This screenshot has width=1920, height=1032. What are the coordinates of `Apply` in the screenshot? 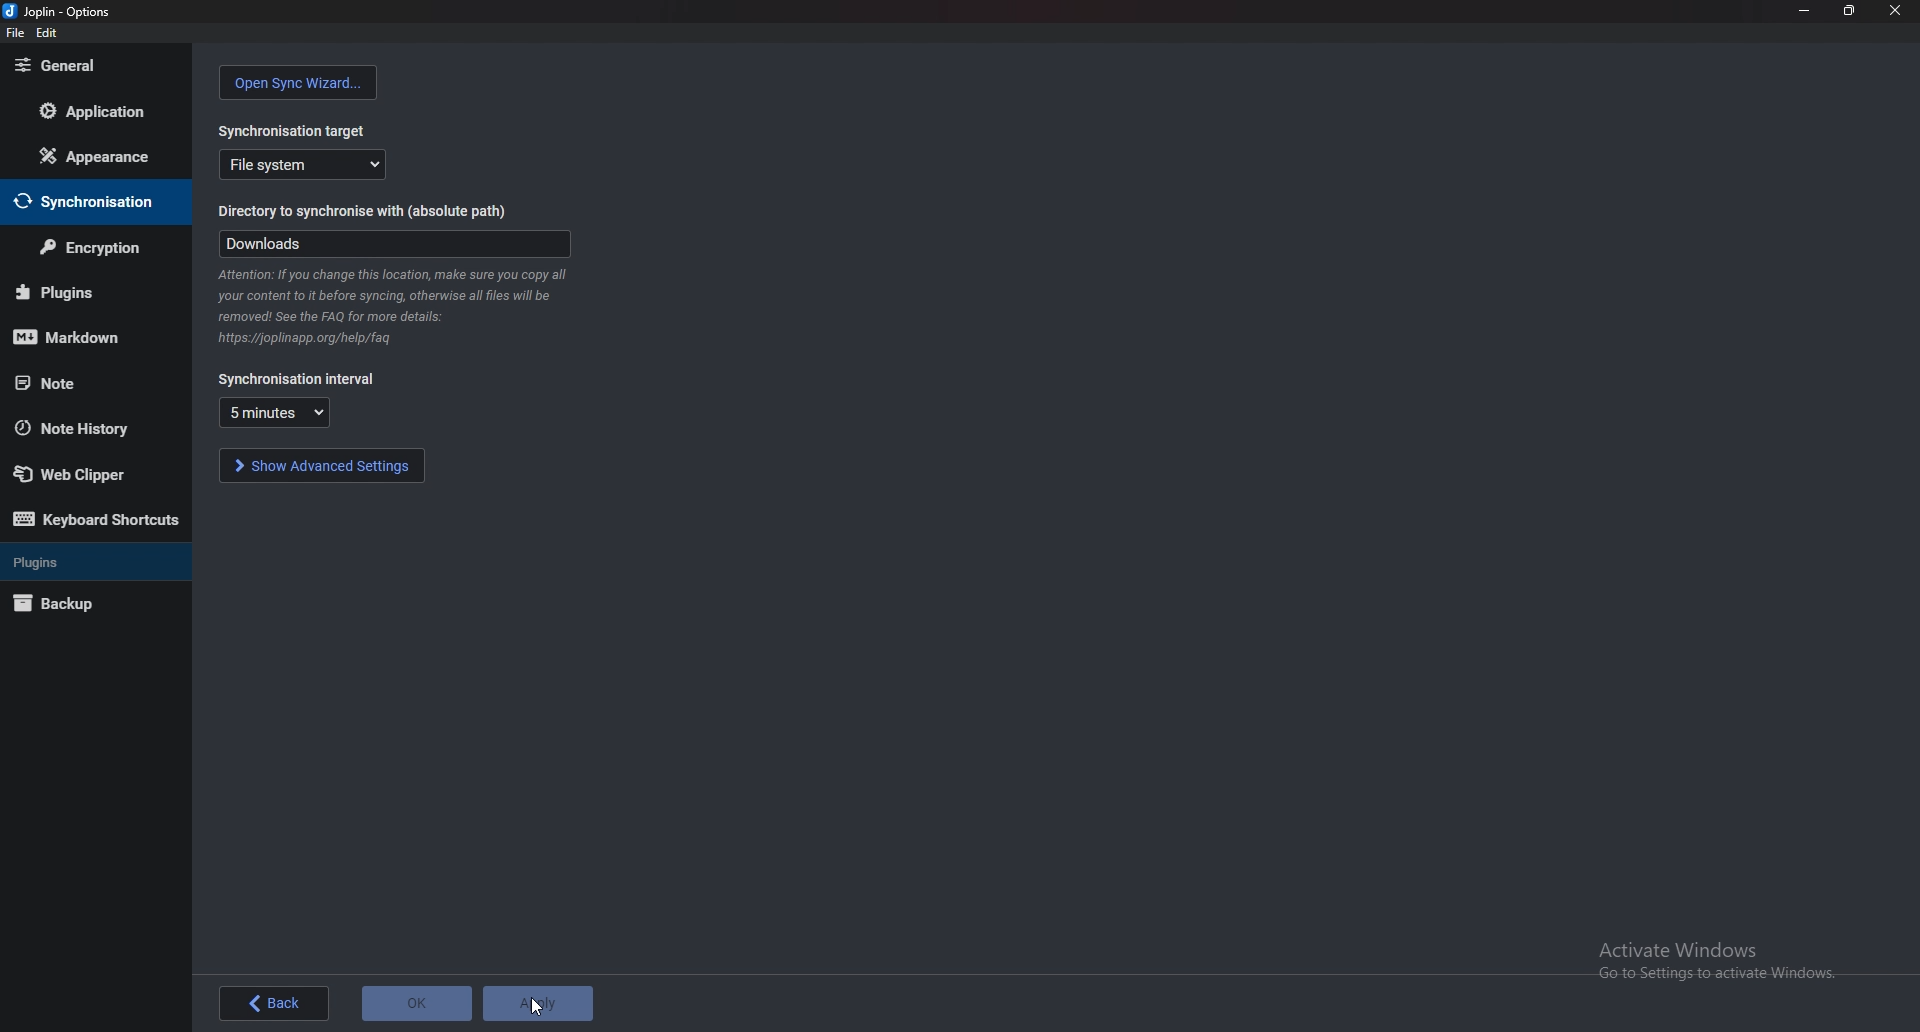 It's located at (539, 1002).